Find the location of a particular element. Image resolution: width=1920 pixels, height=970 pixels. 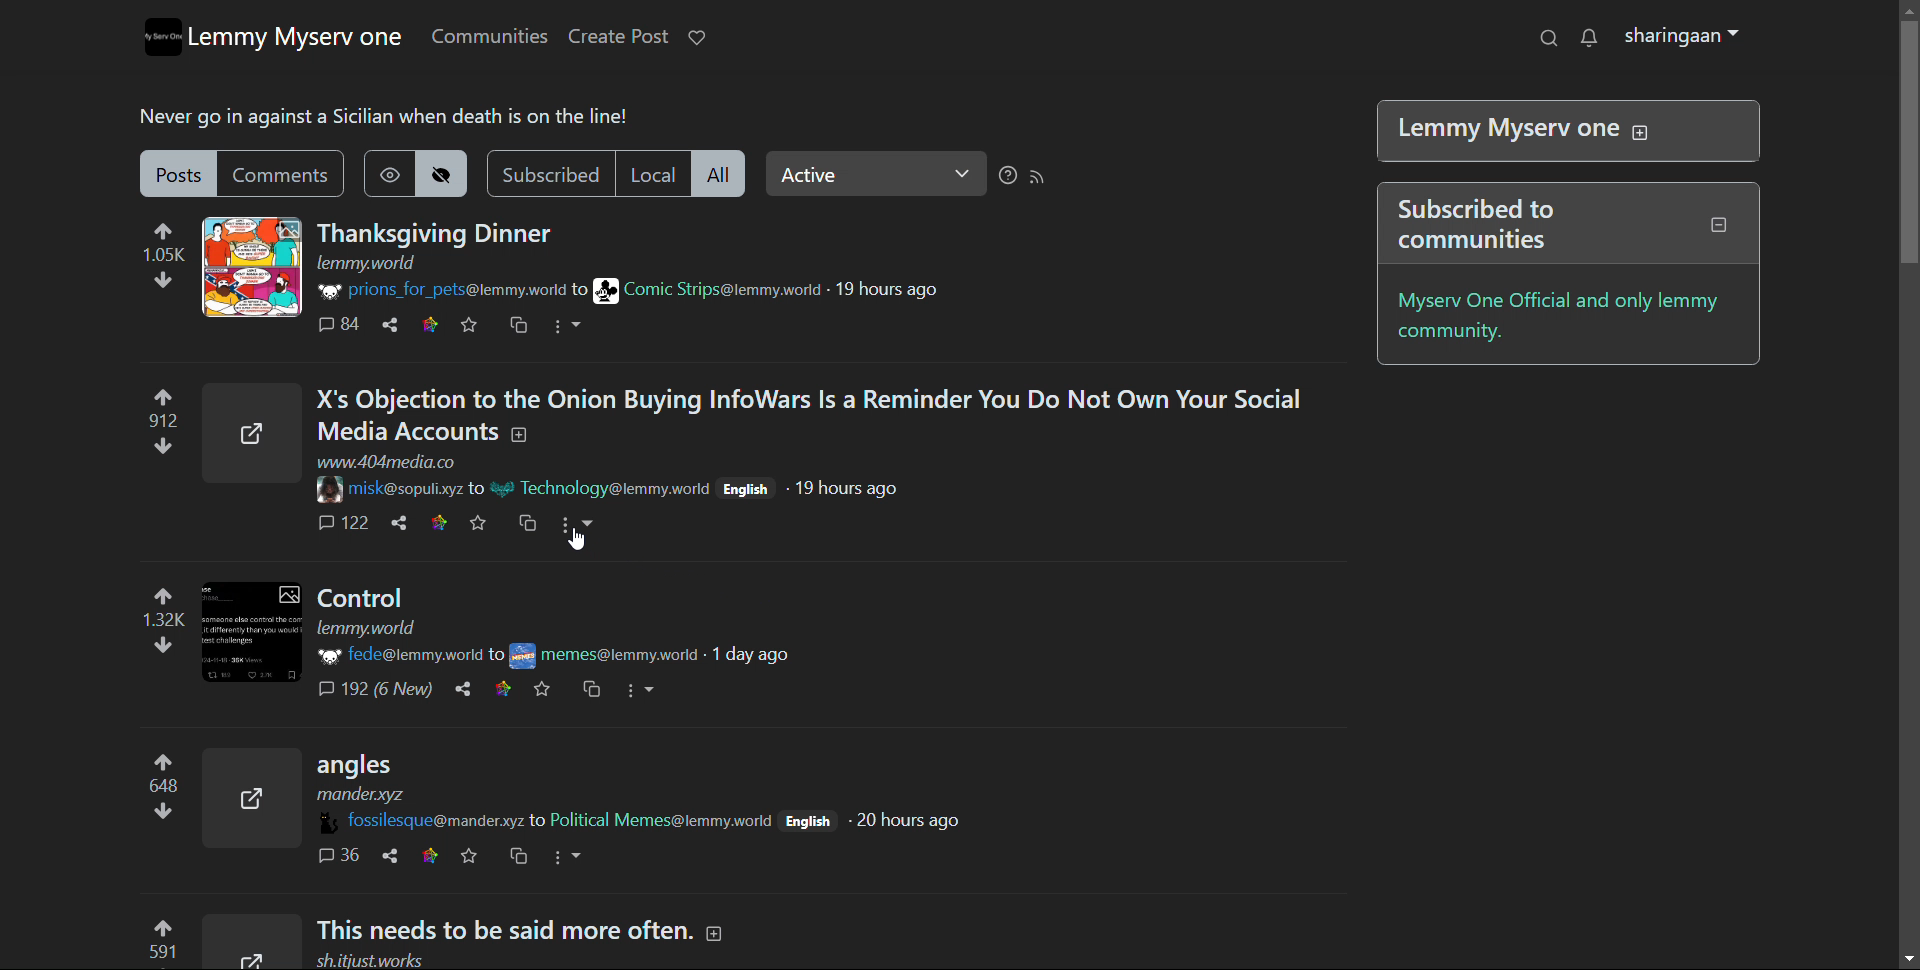

username is located at coordinates (390, 655).